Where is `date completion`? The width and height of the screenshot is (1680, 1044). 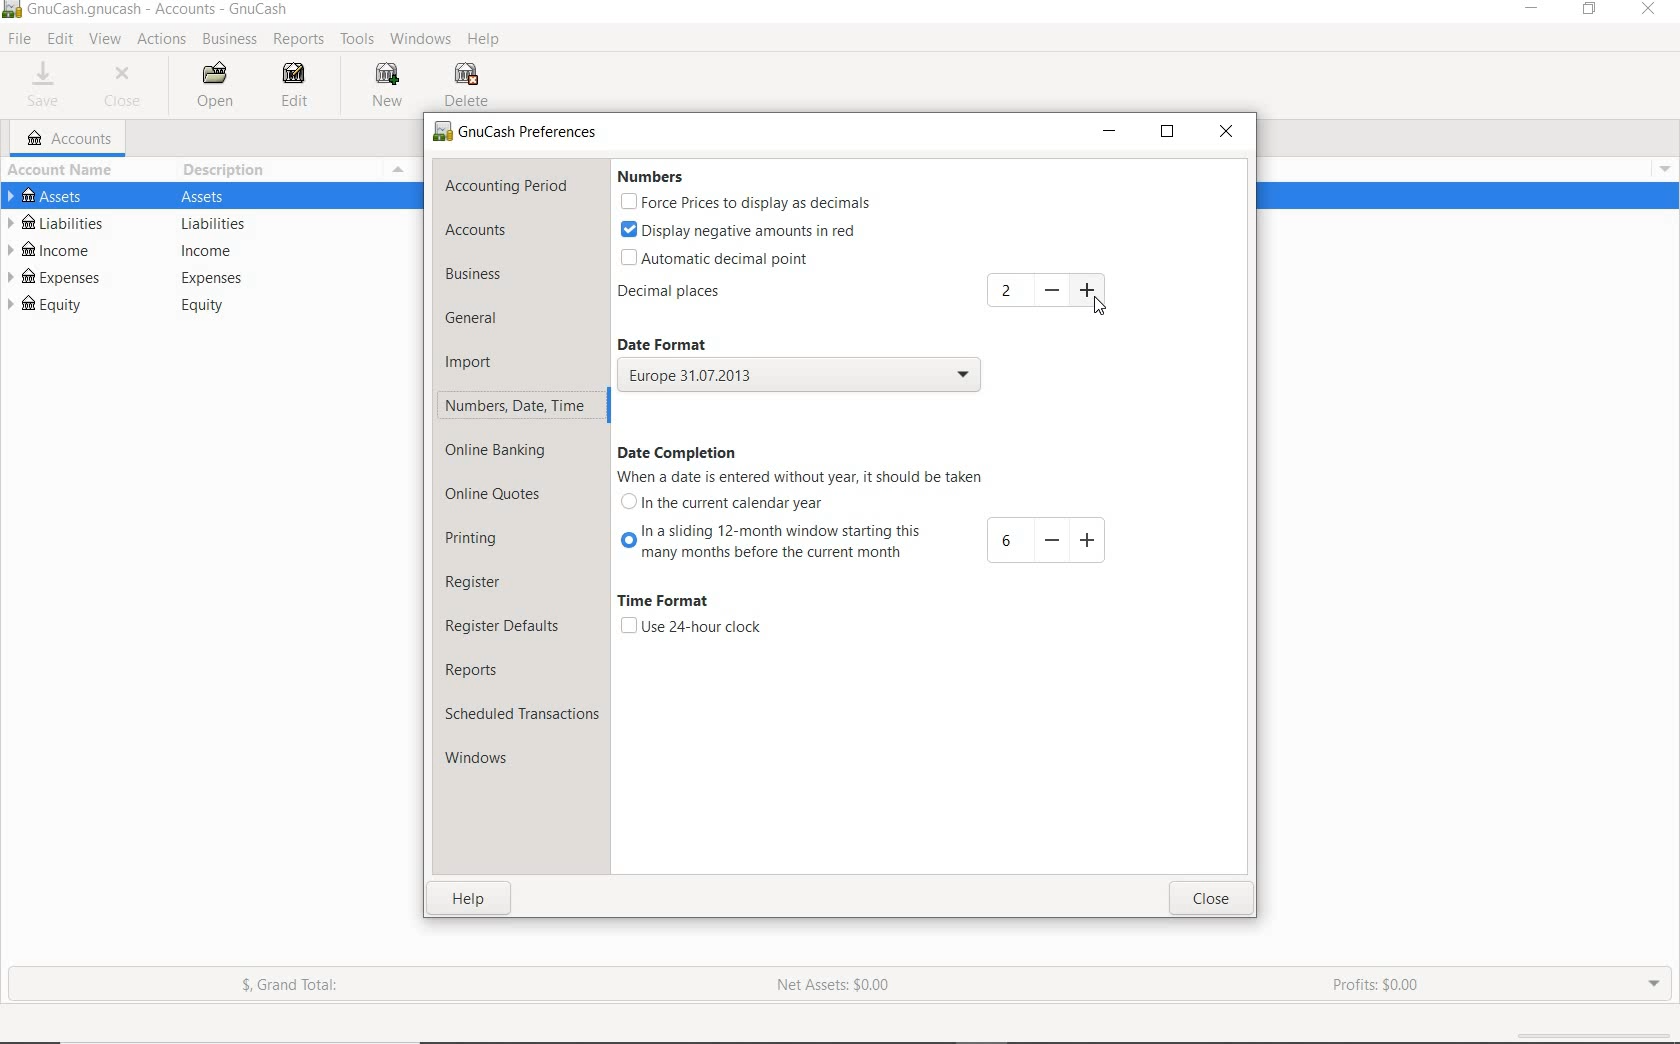 date completion is located at coordinates (679, 452).